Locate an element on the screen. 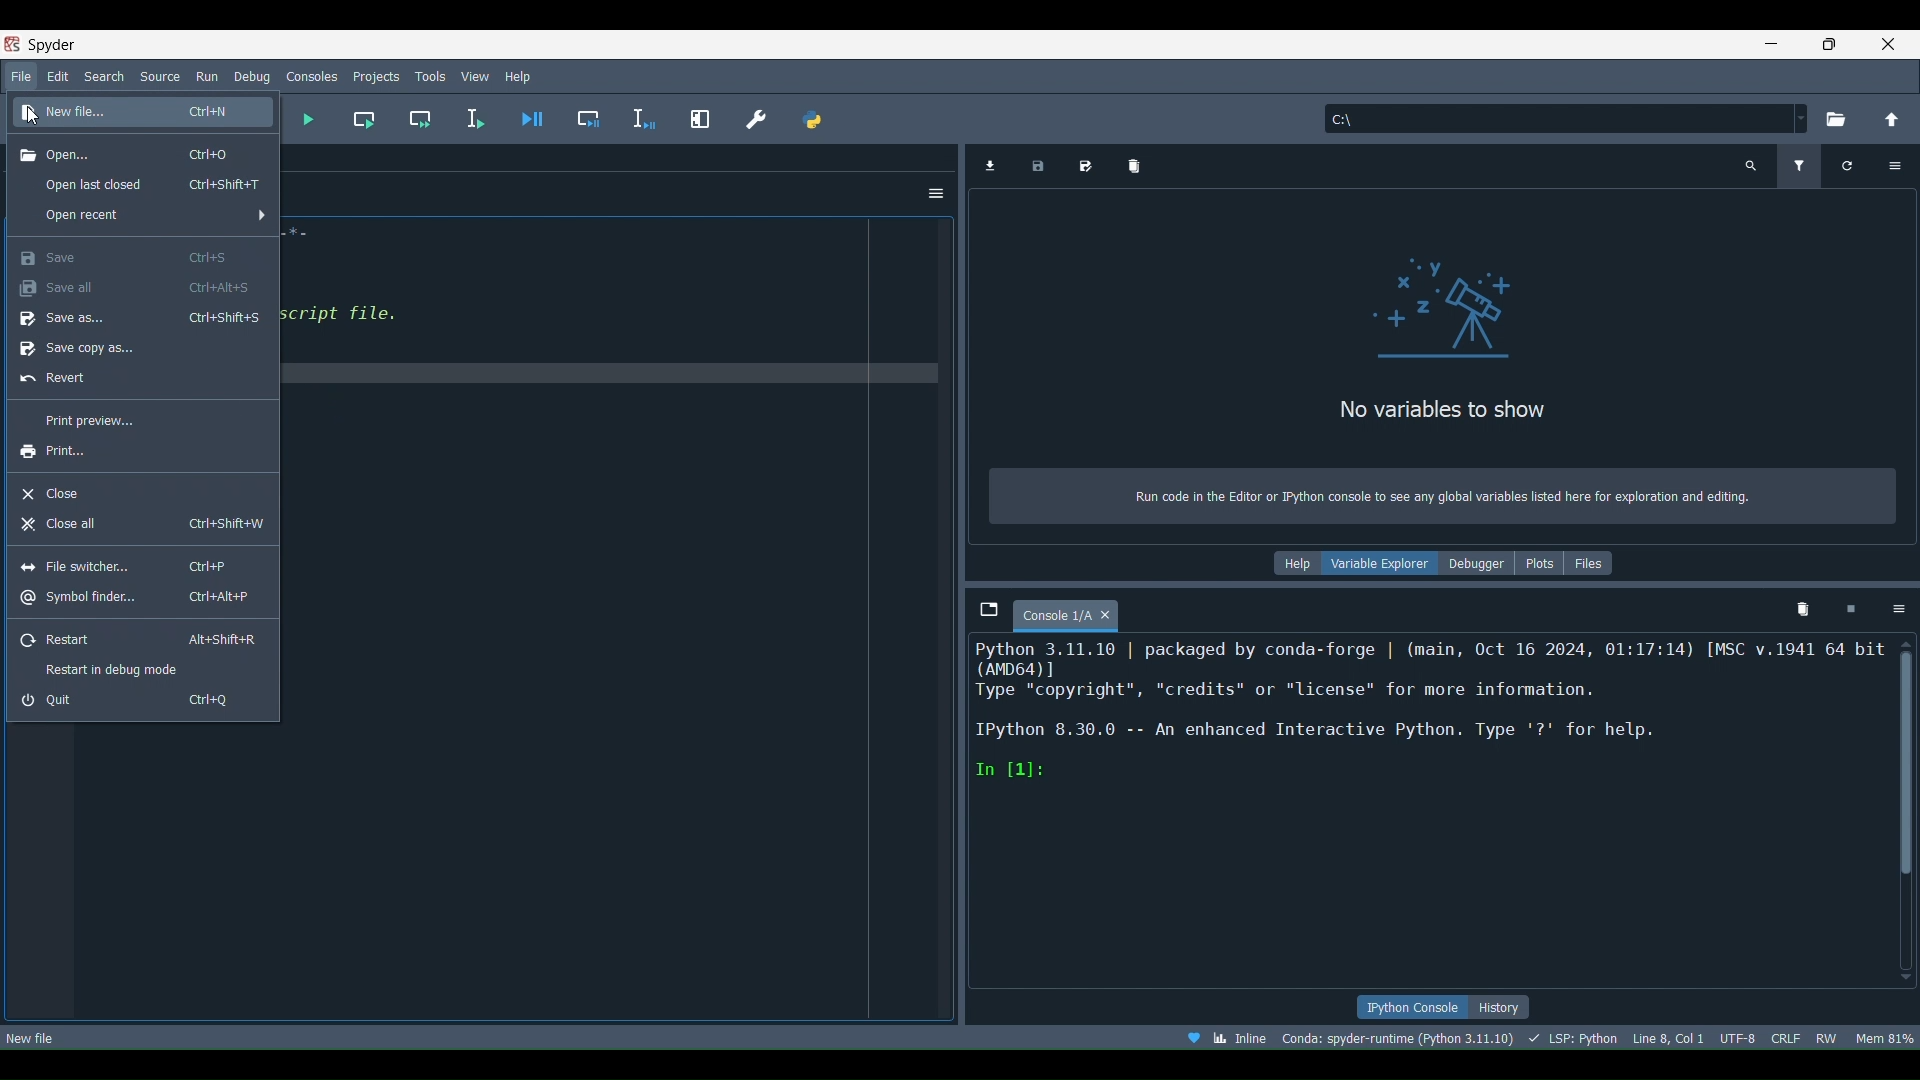 The image size is (1920, 1080). maximize/restore is located at coordinates (1827, 42).